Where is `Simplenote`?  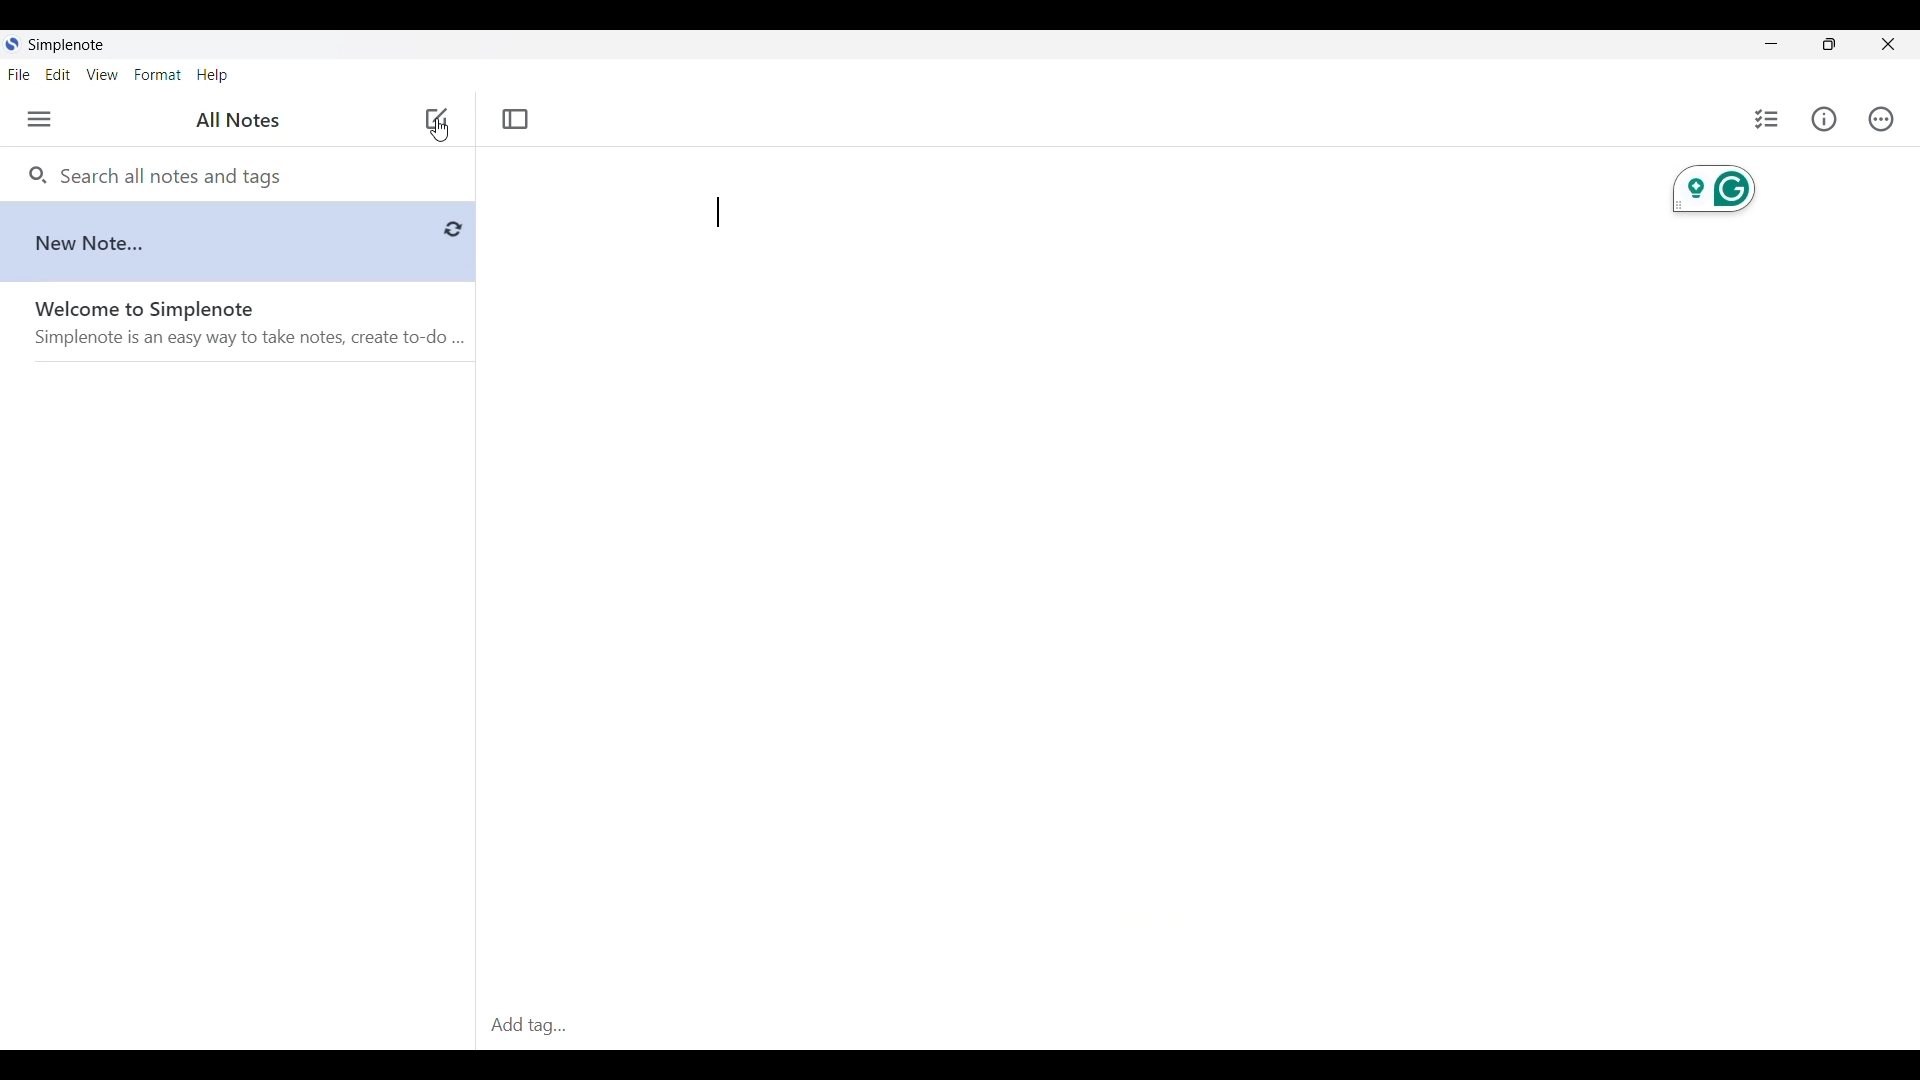
Simplenote is located at coordinates (66, 45).